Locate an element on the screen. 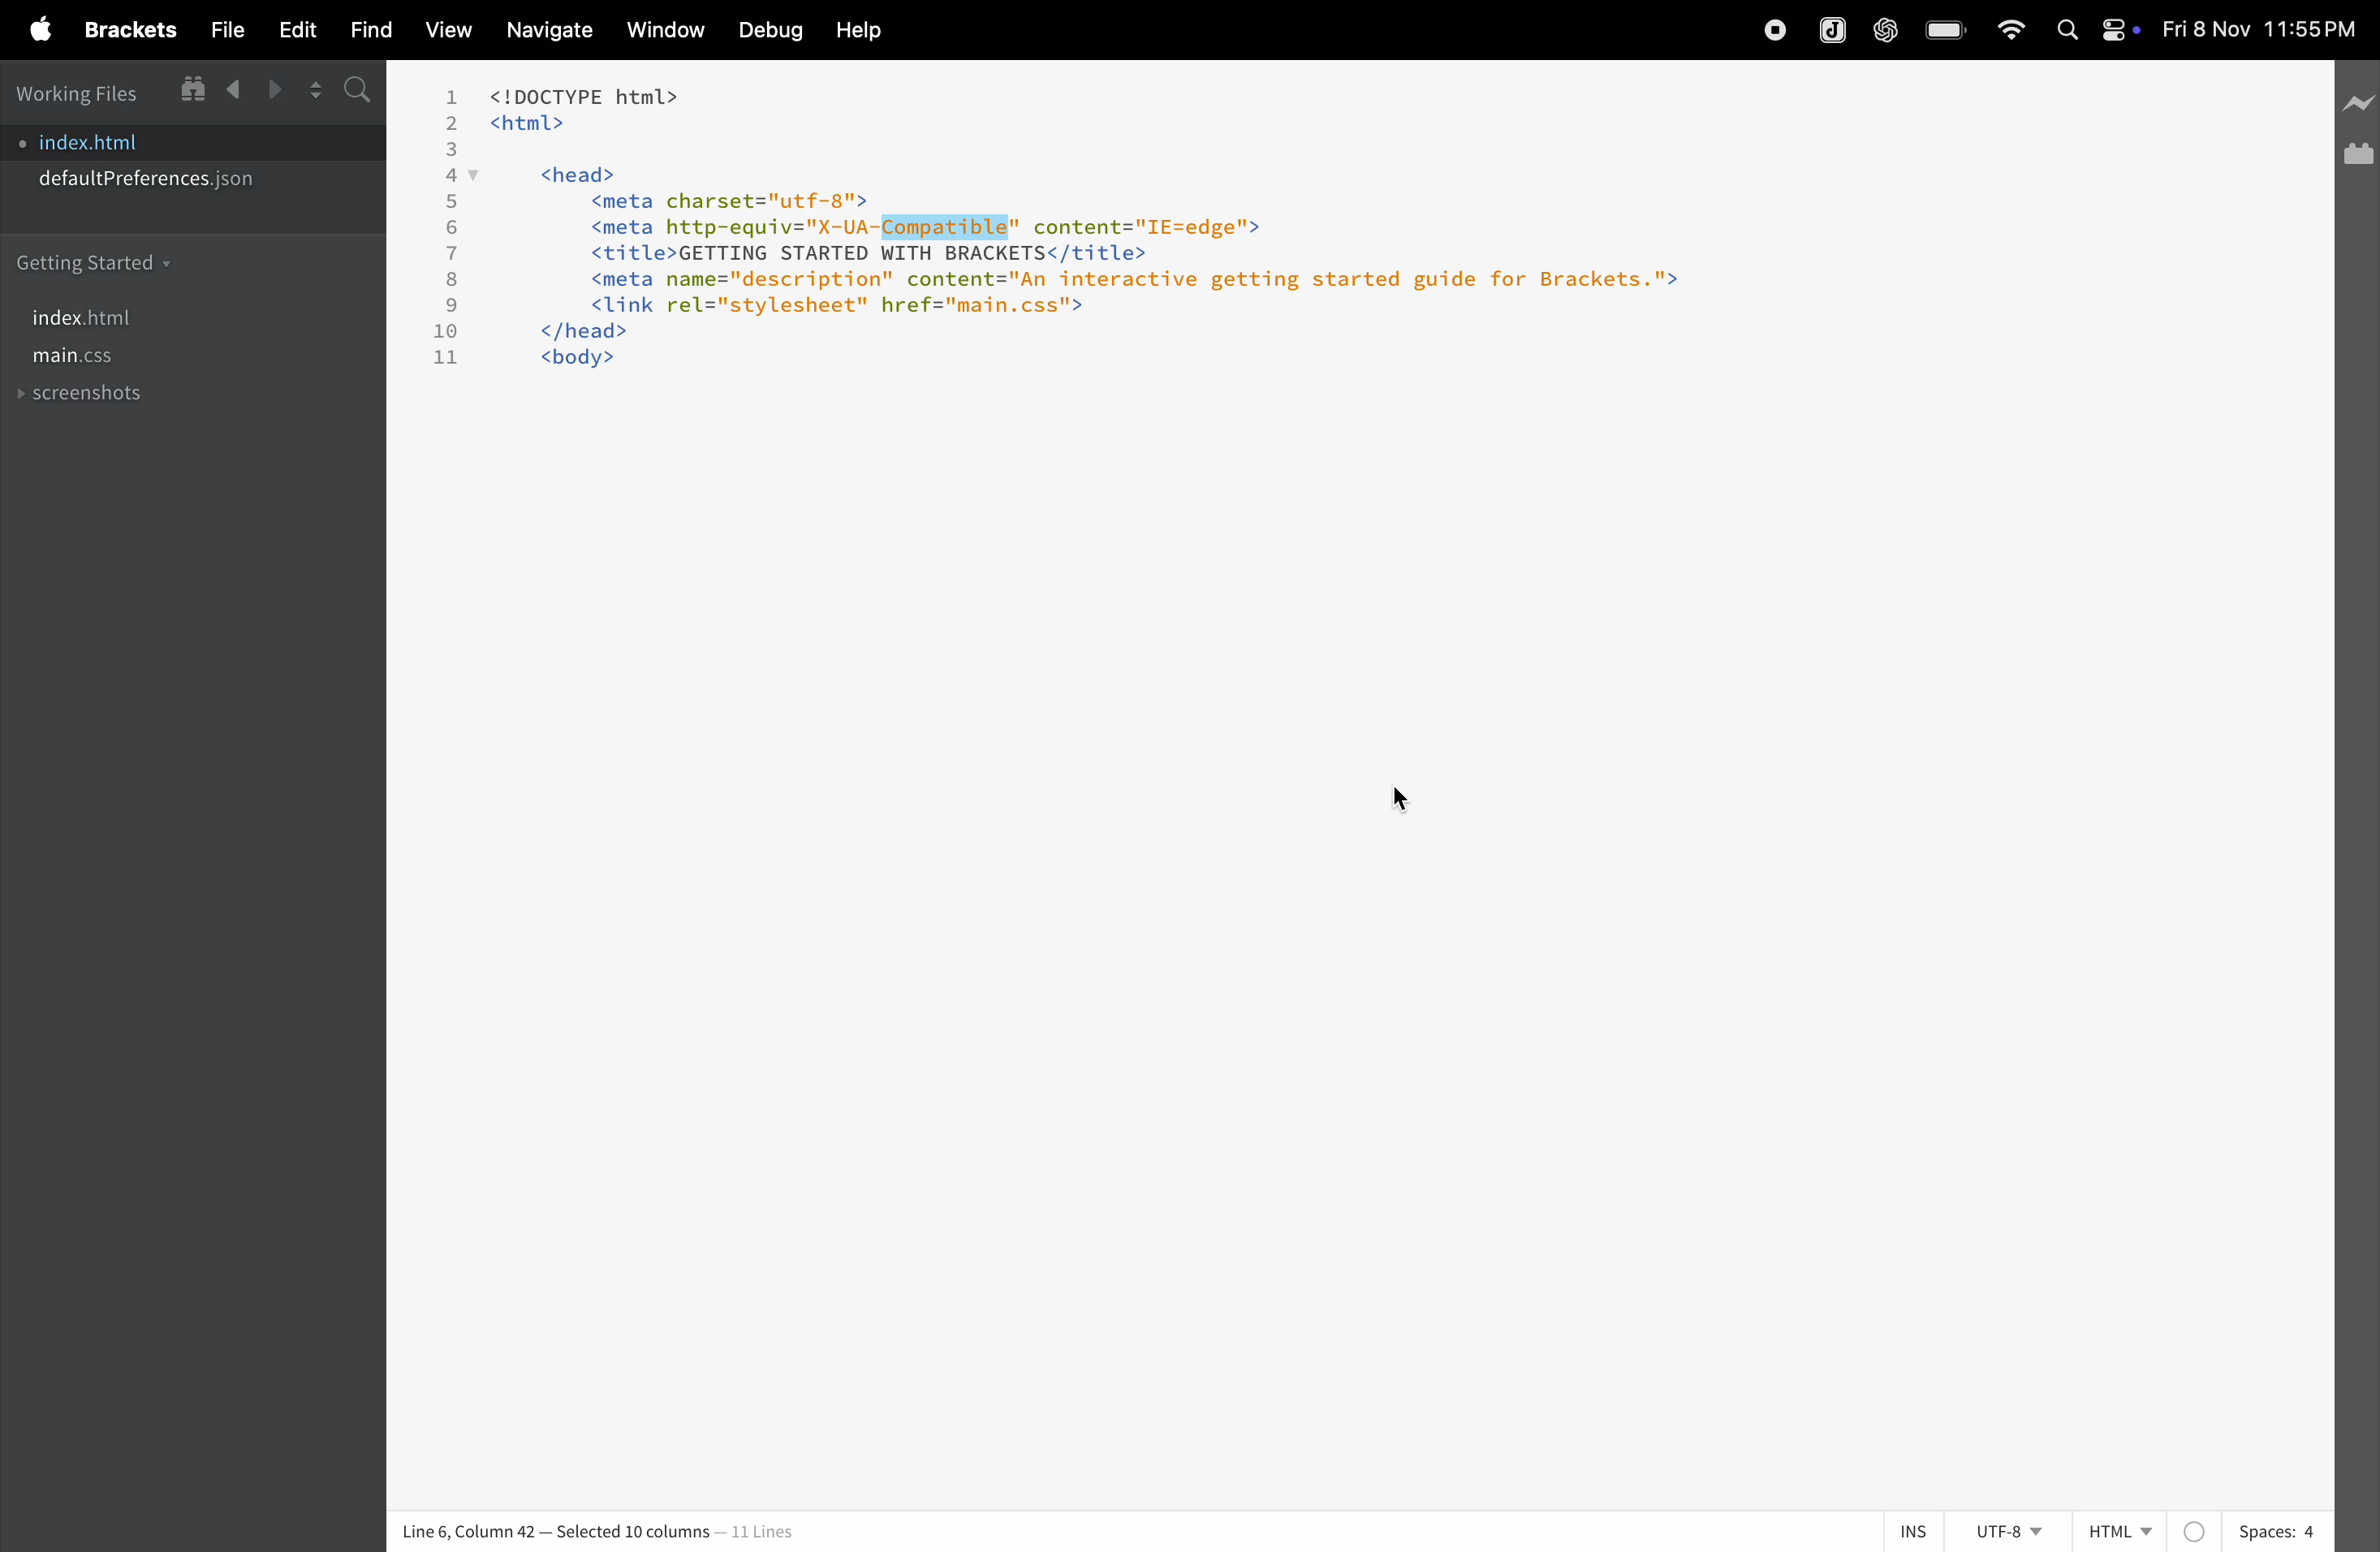 This screenshot has width=2380, height=1552. search is located at coordinates (2068, 35).